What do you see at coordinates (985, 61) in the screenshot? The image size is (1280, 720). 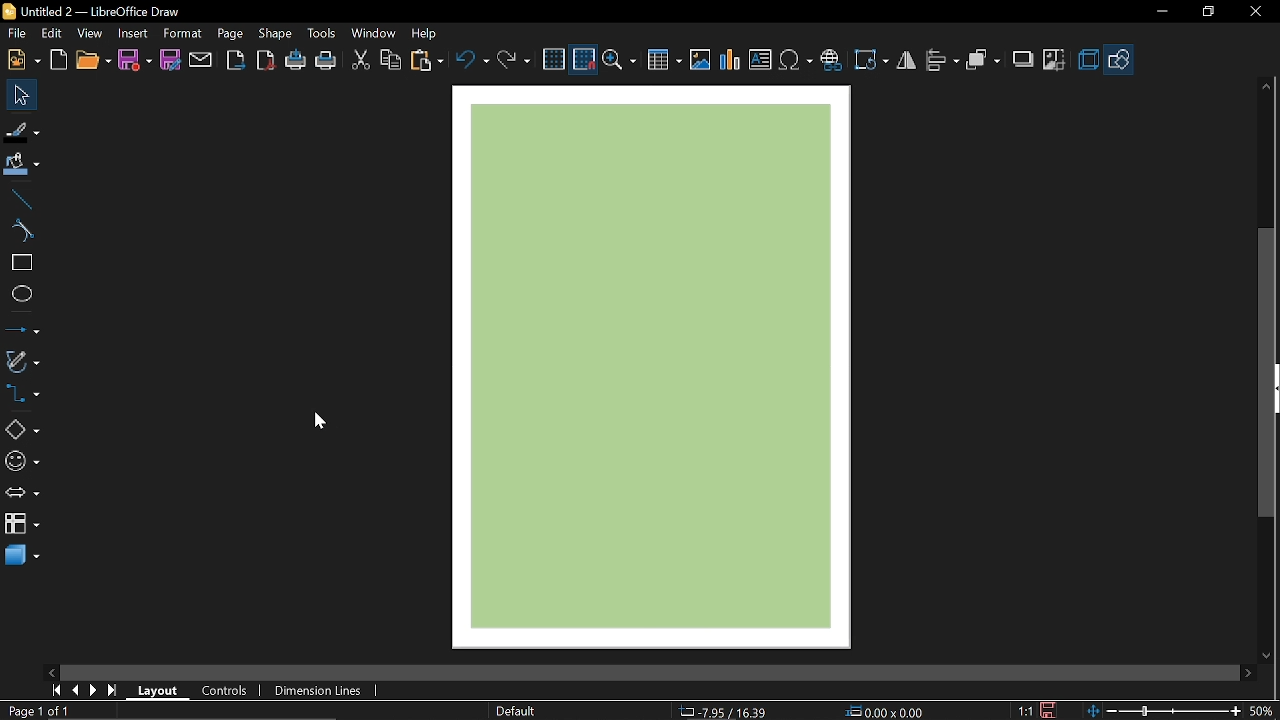 I see `arrange` at bounding box center [985, 61].